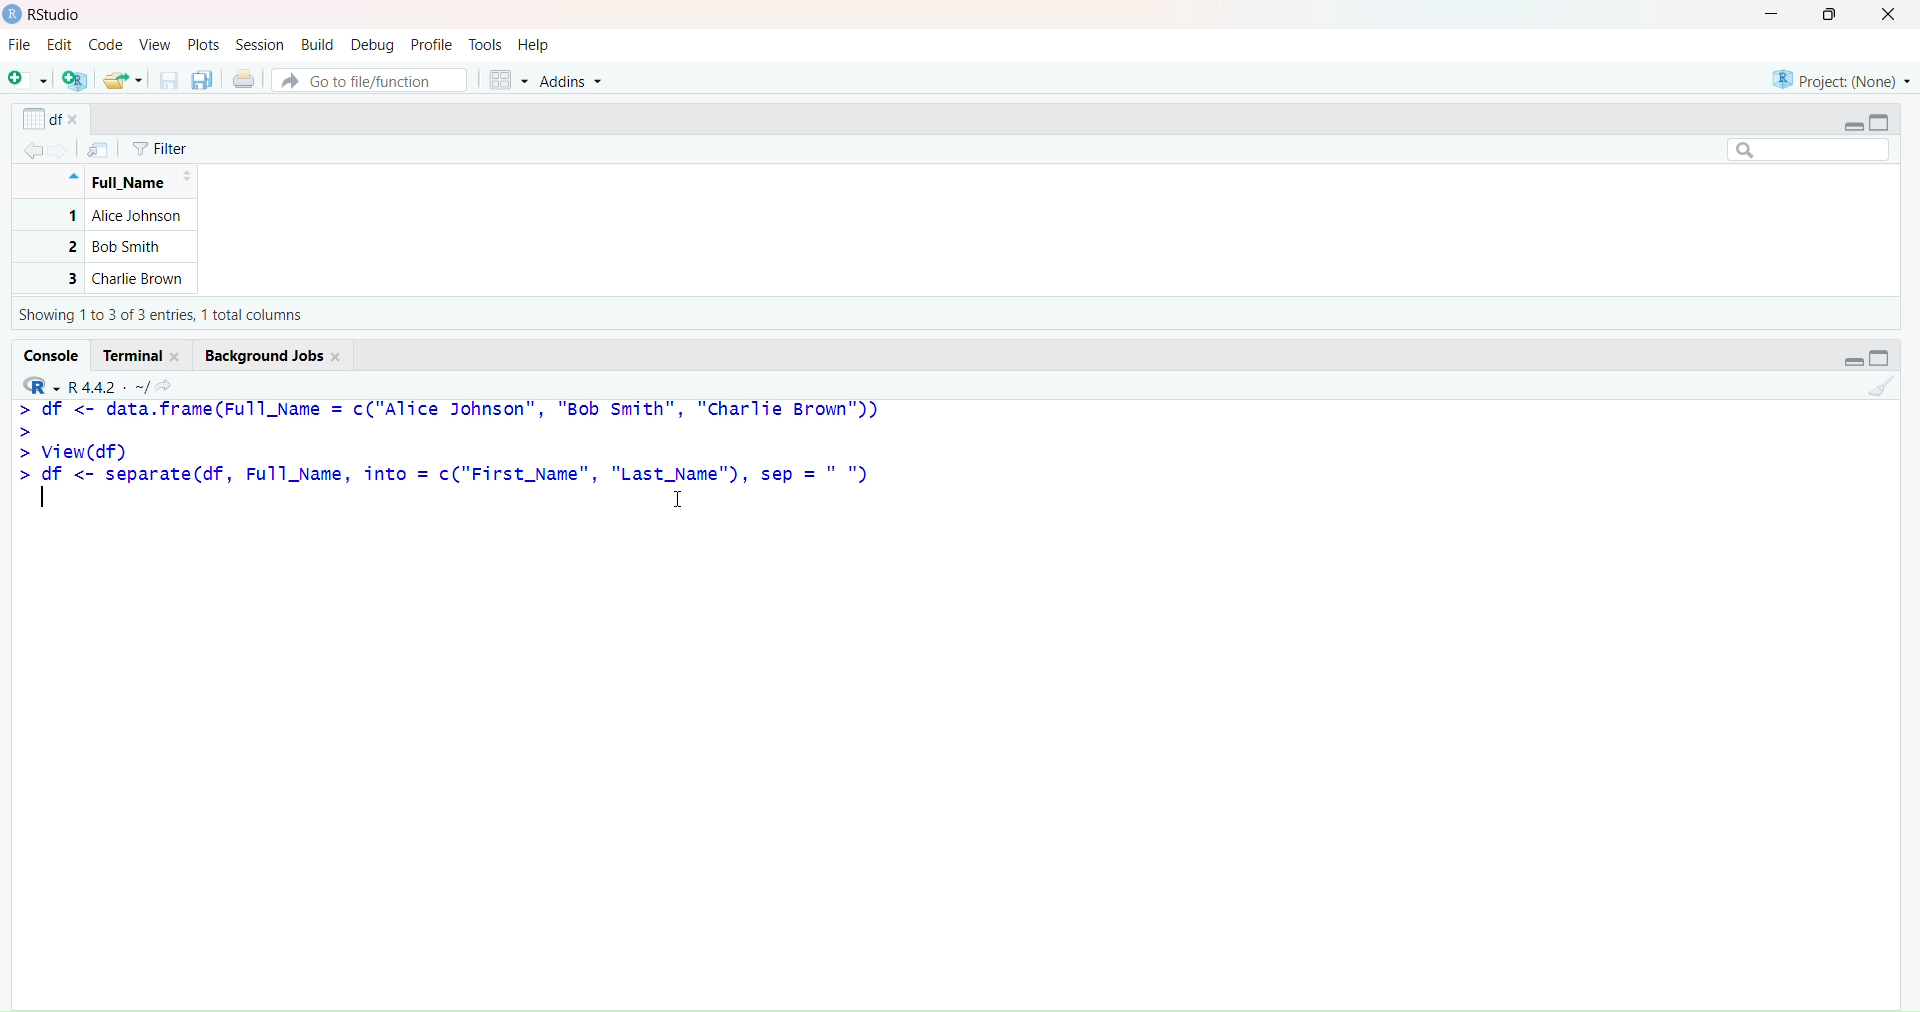 This screenshot has height=1012, width=1920. Describe the element at coordinates (51, 115) in the screenshot. I see `df` at that location.